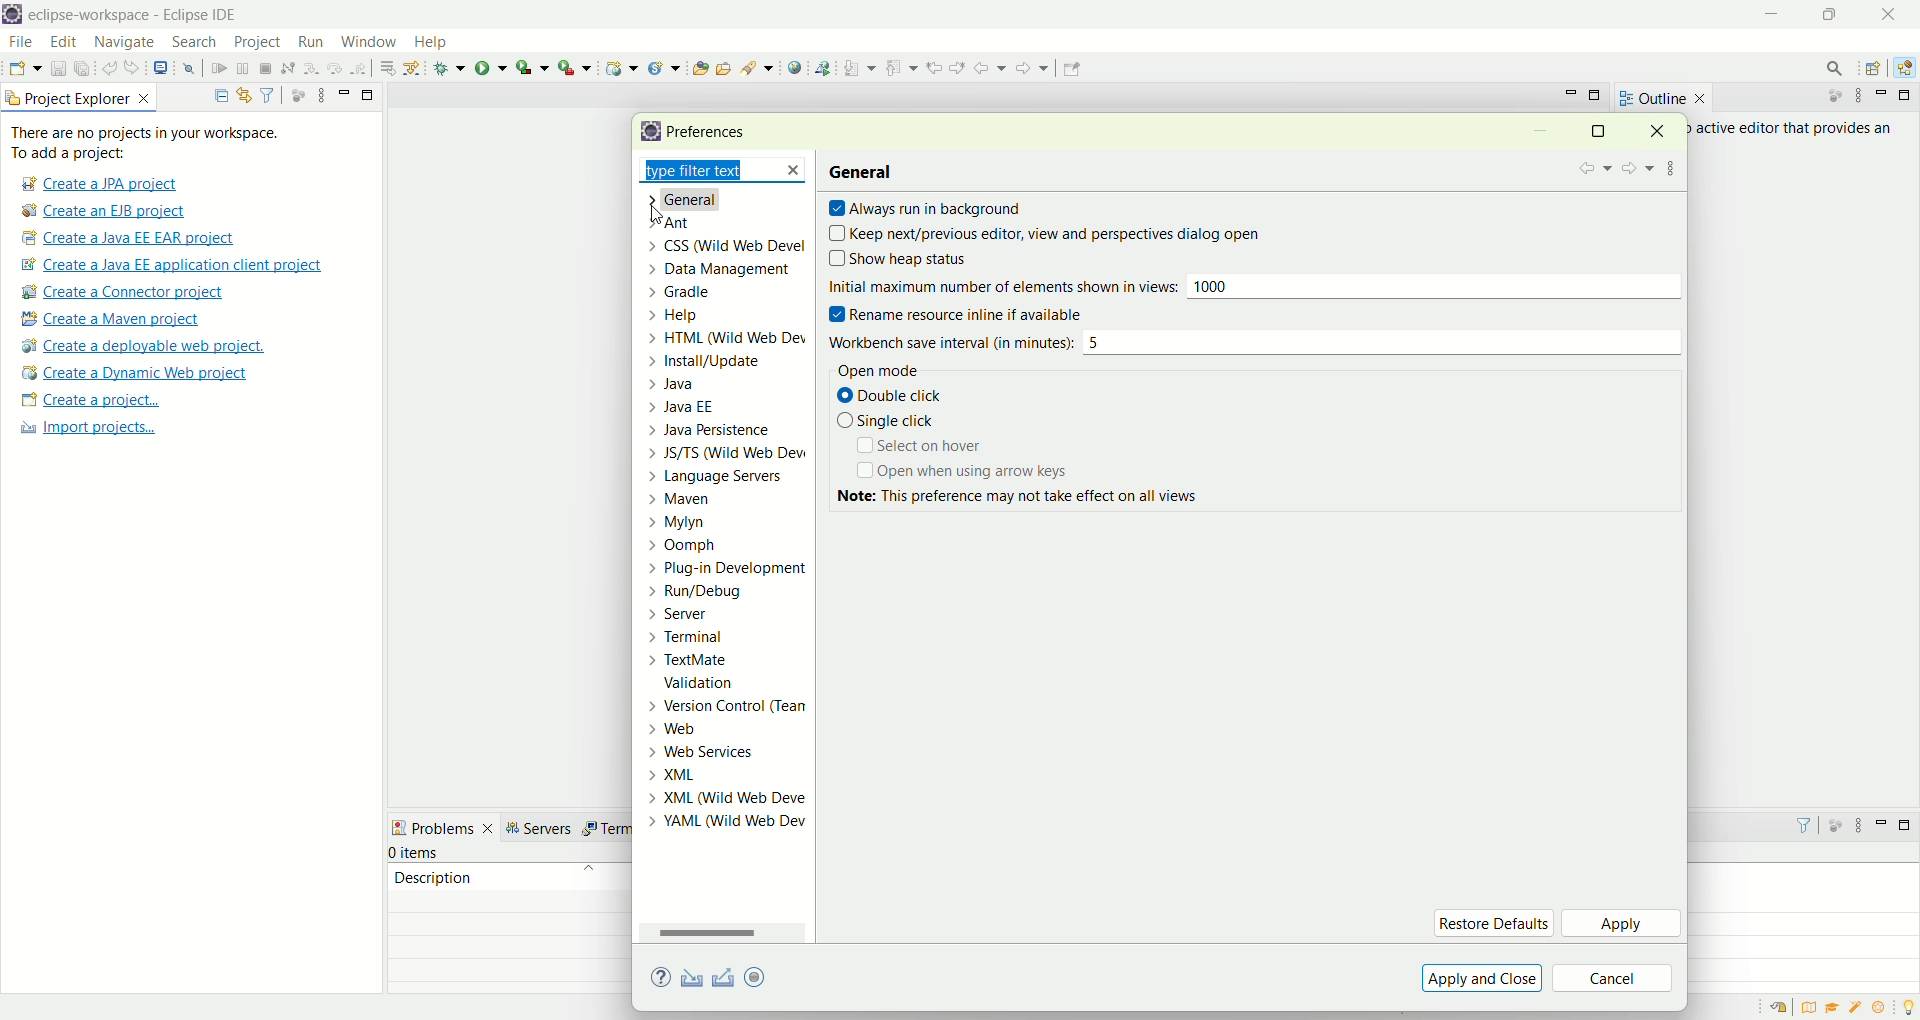  What do you see at coordinates (799, 172) in the screenshot?
I see `close` at bounding box center [799, 172].